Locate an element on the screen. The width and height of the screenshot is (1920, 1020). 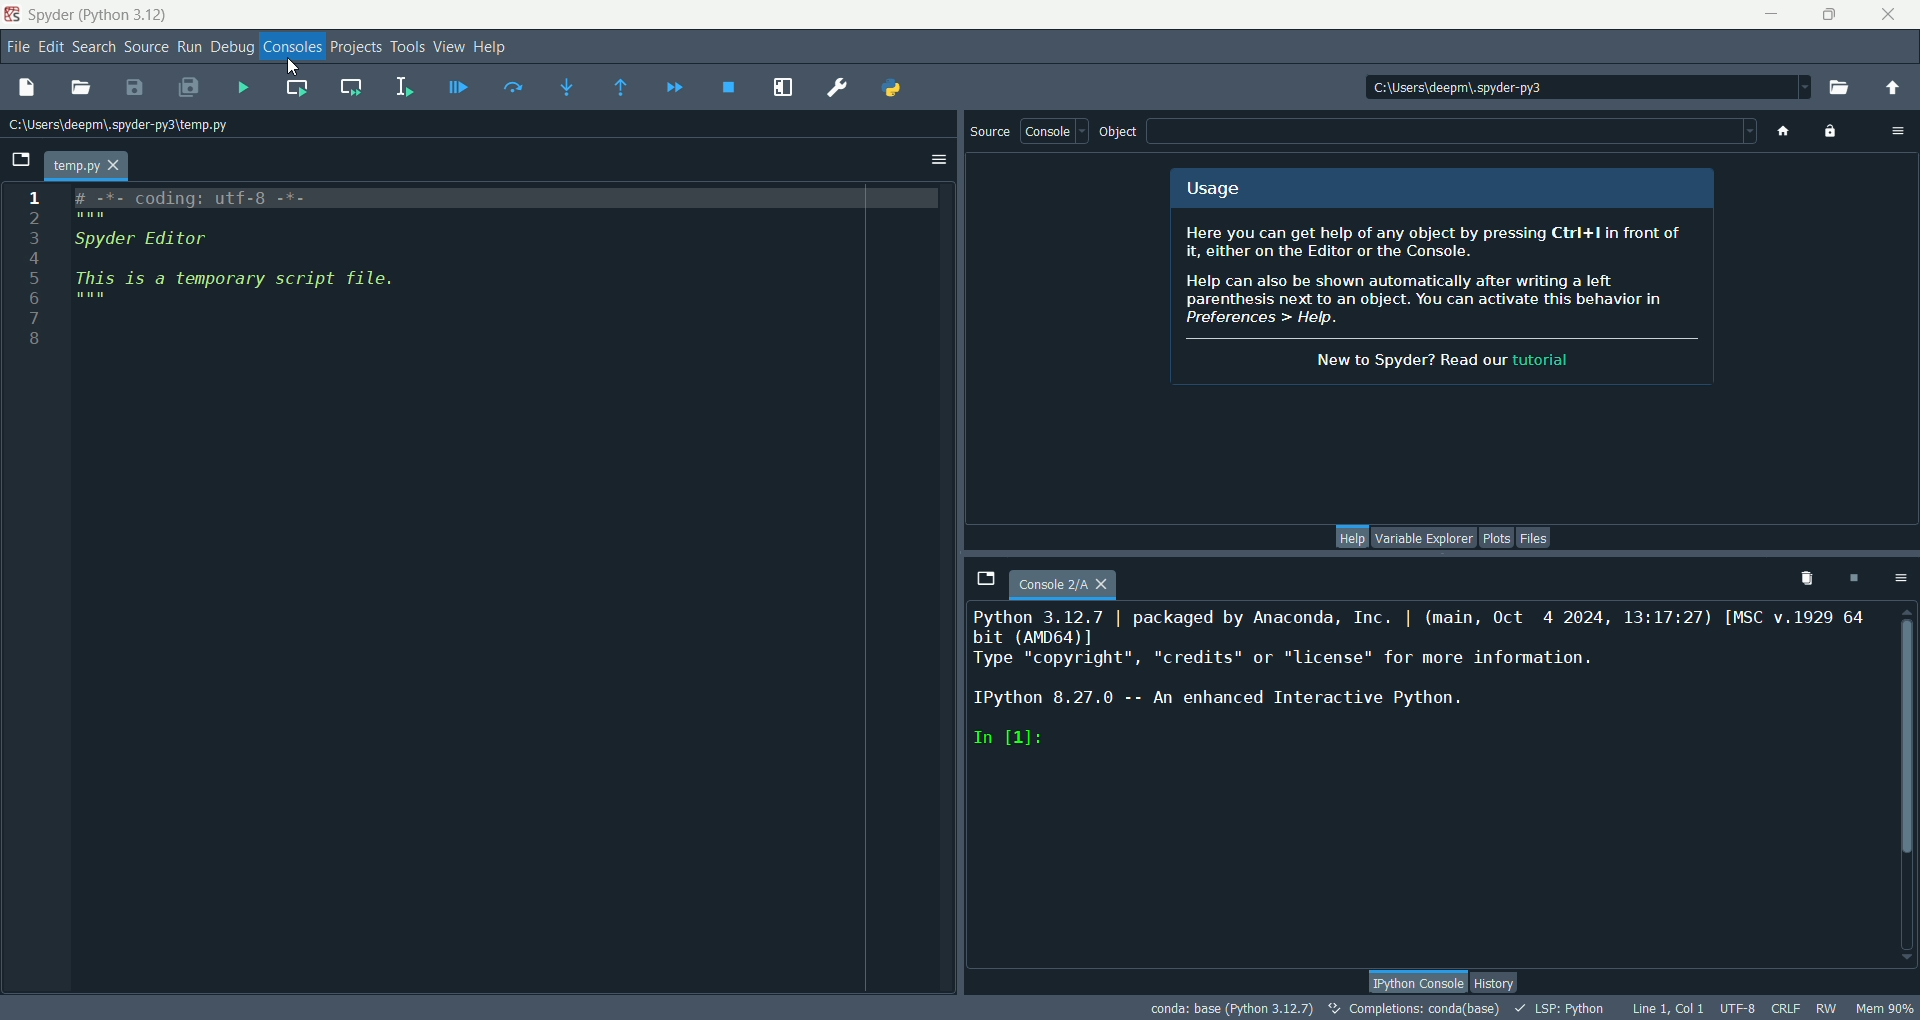
save all files is located at coordinates (189, 87).